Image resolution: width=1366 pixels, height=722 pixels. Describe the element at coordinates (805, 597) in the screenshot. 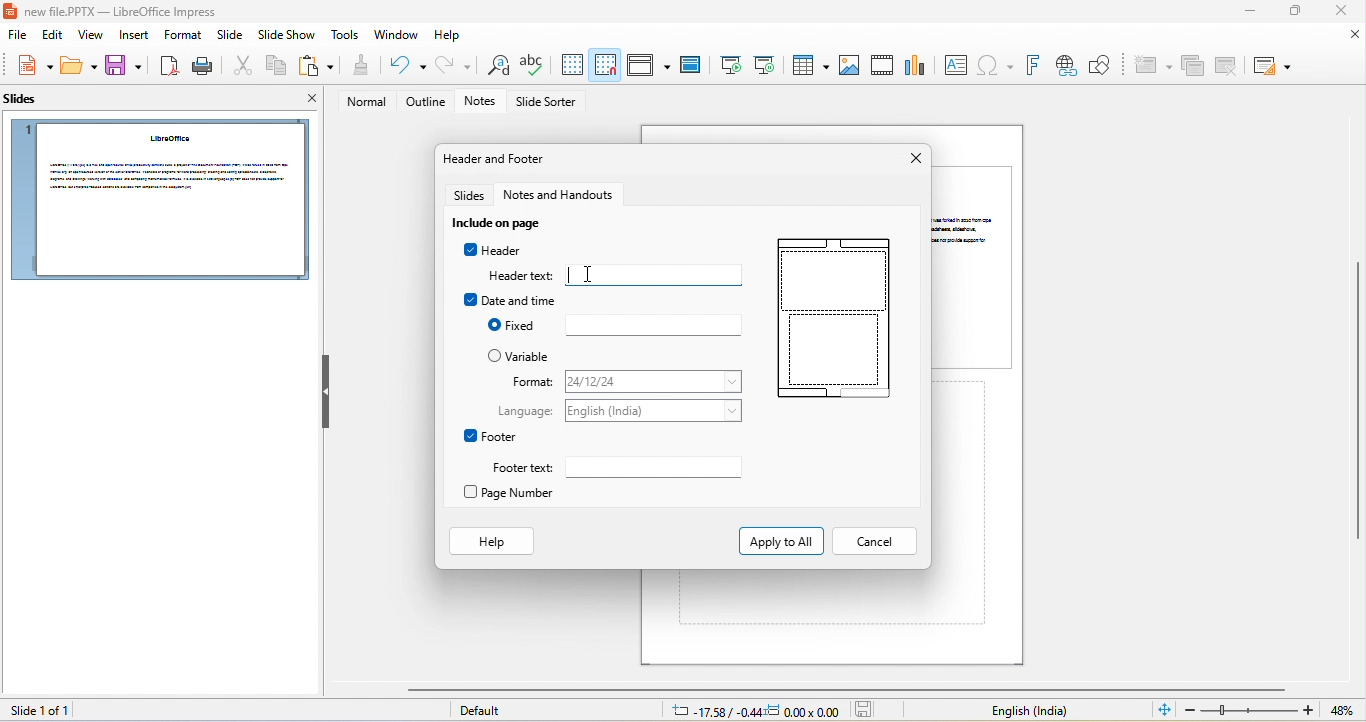

I see `click here to add notes` at that location.